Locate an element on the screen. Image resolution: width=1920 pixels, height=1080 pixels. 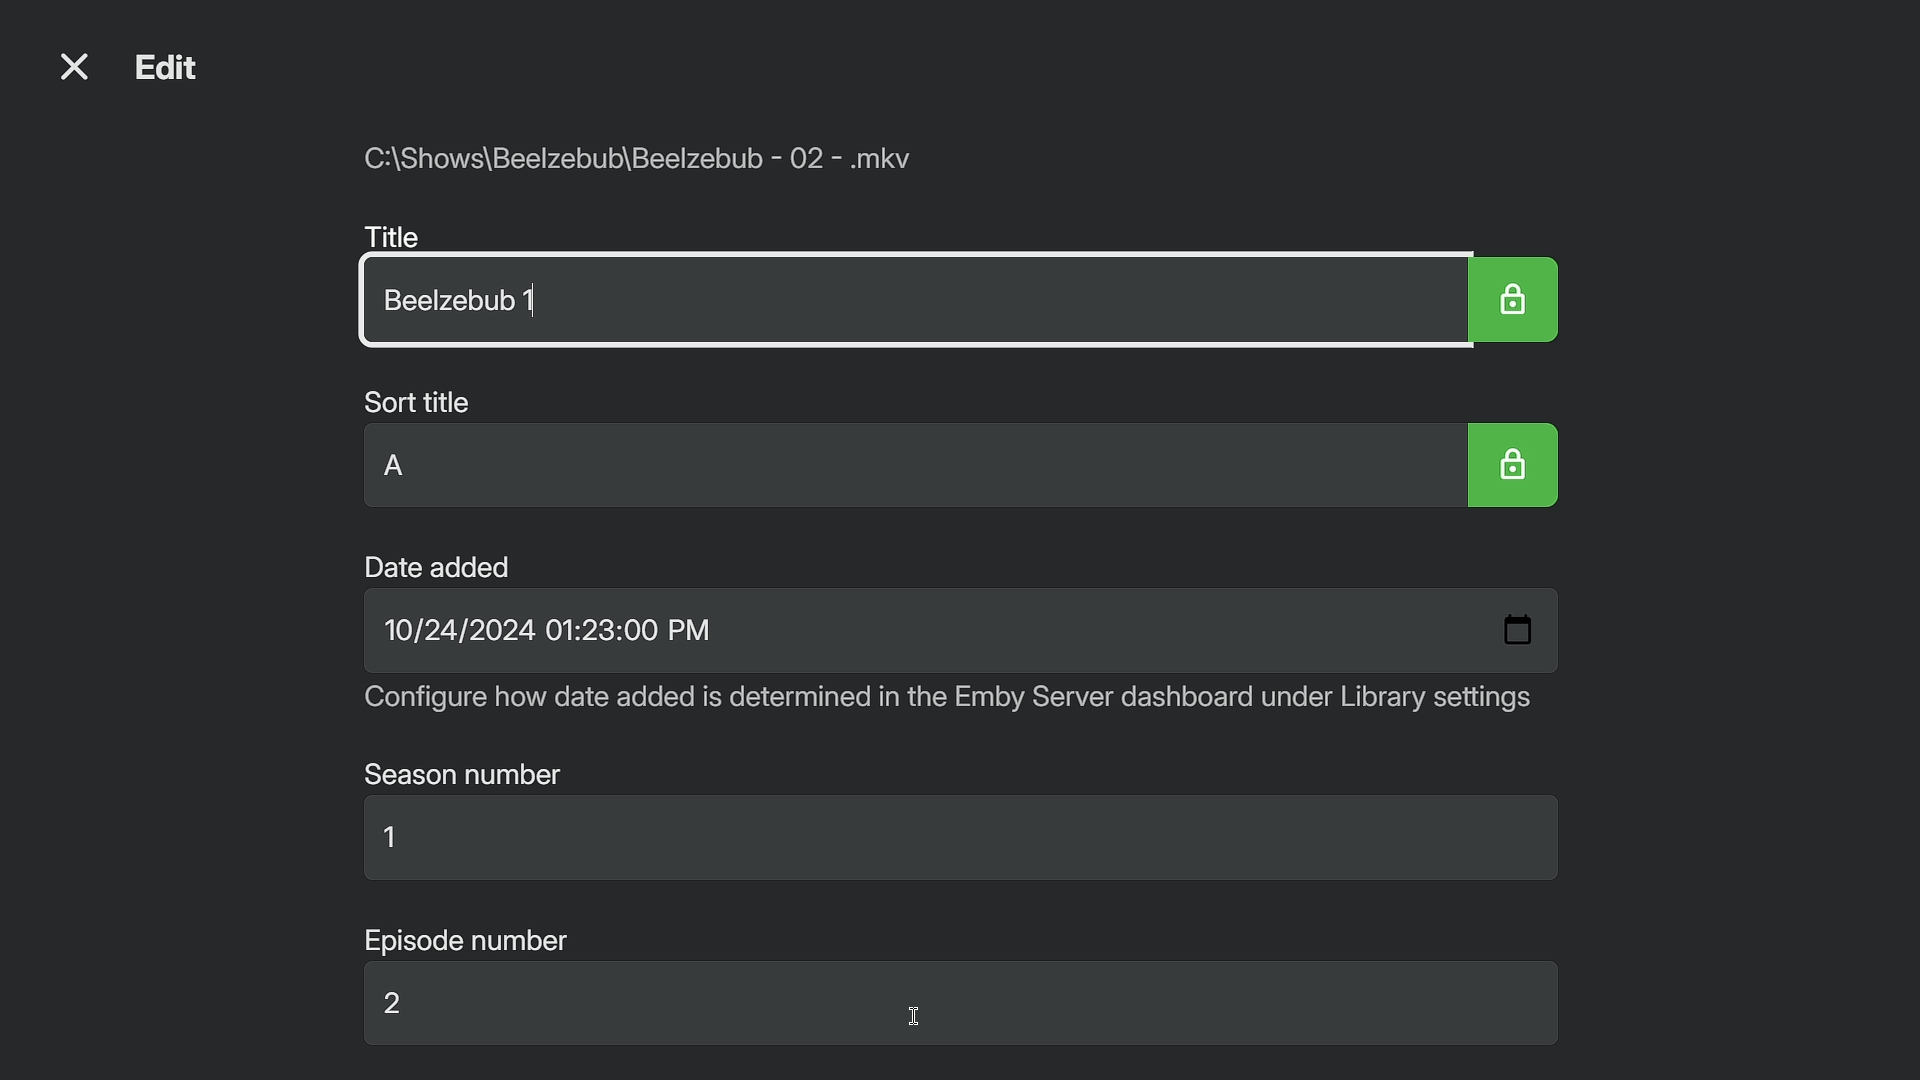
Title is located at coordinates (394, 231).